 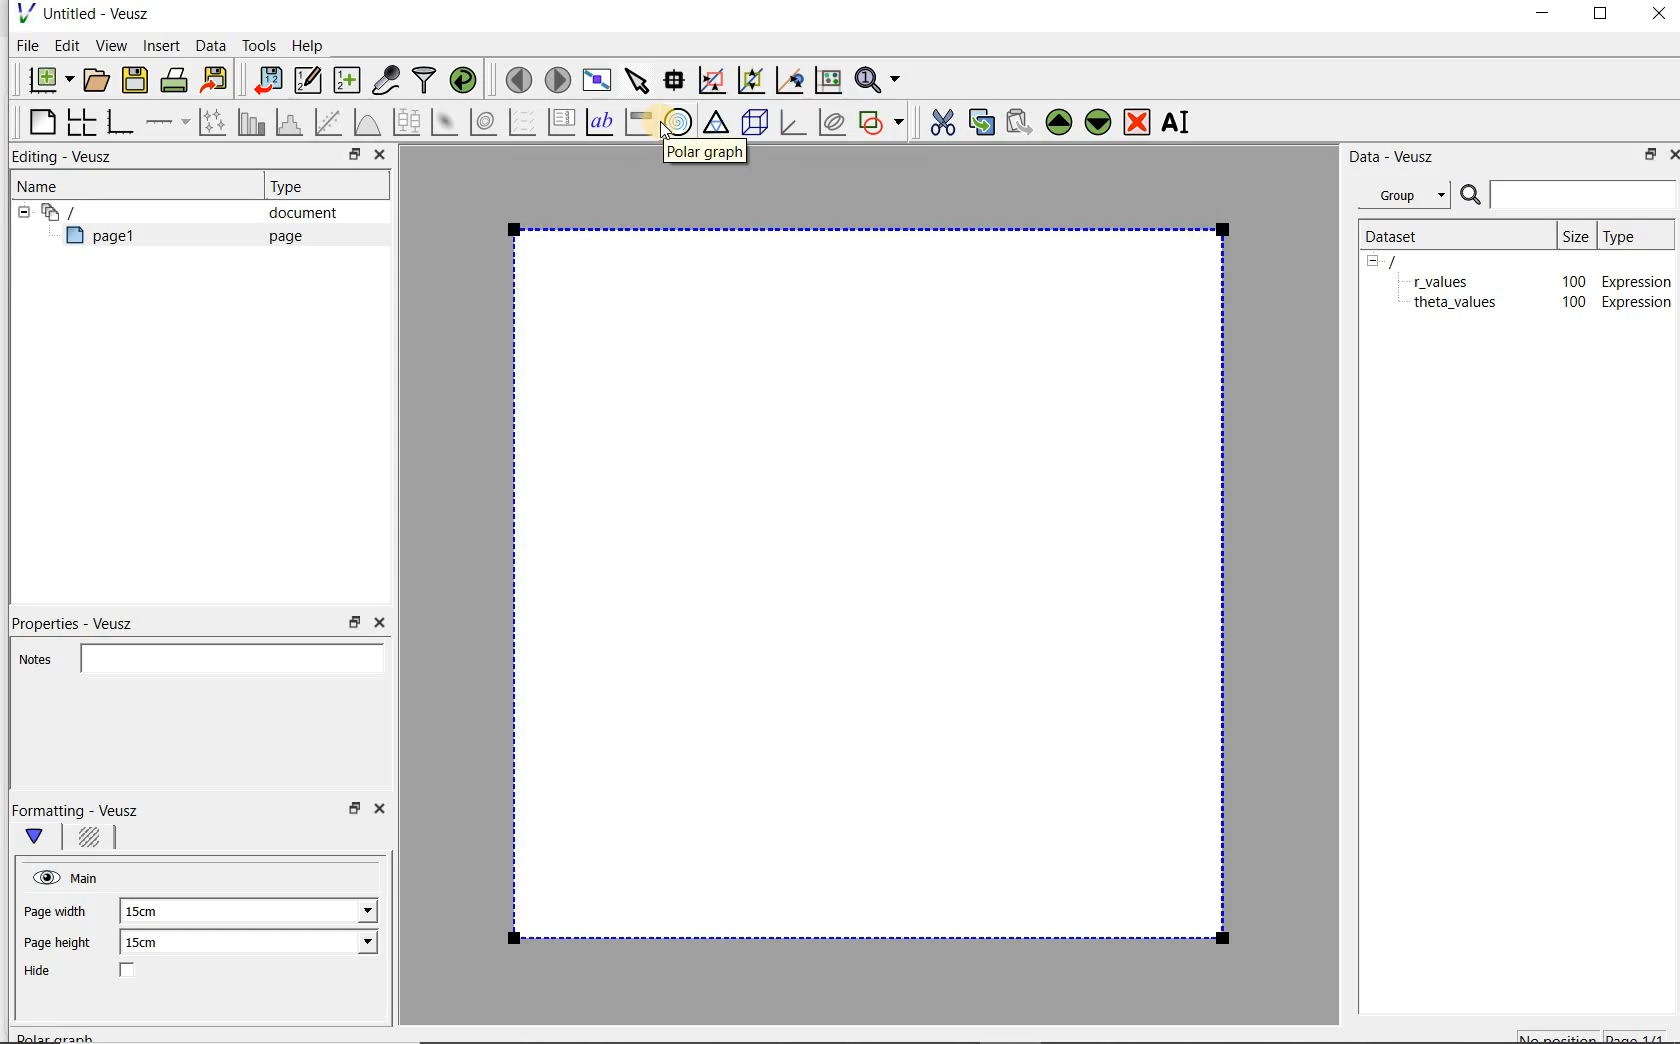 What do you see at coordinates (257, 46) in the screenshot?
I see `Tools` at bounding box center [257, 46].